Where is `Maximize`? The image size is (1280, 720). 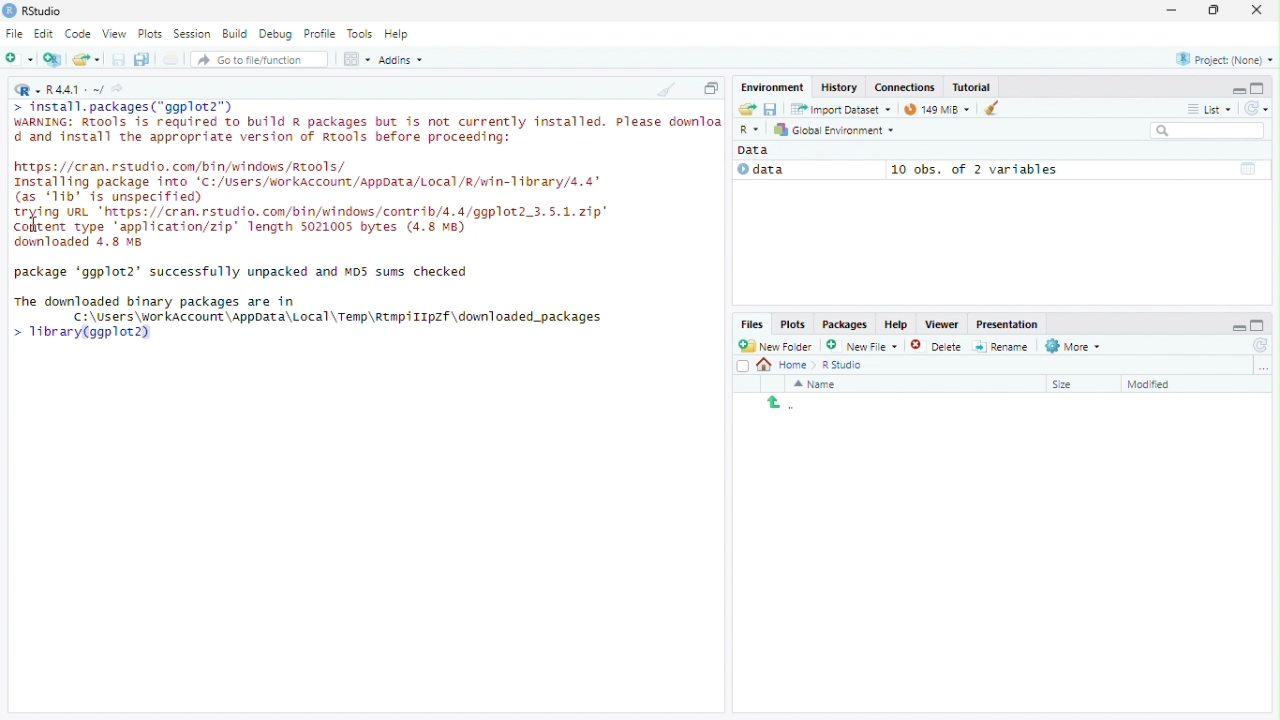 Maximize is located at coordinates (1216, 10).